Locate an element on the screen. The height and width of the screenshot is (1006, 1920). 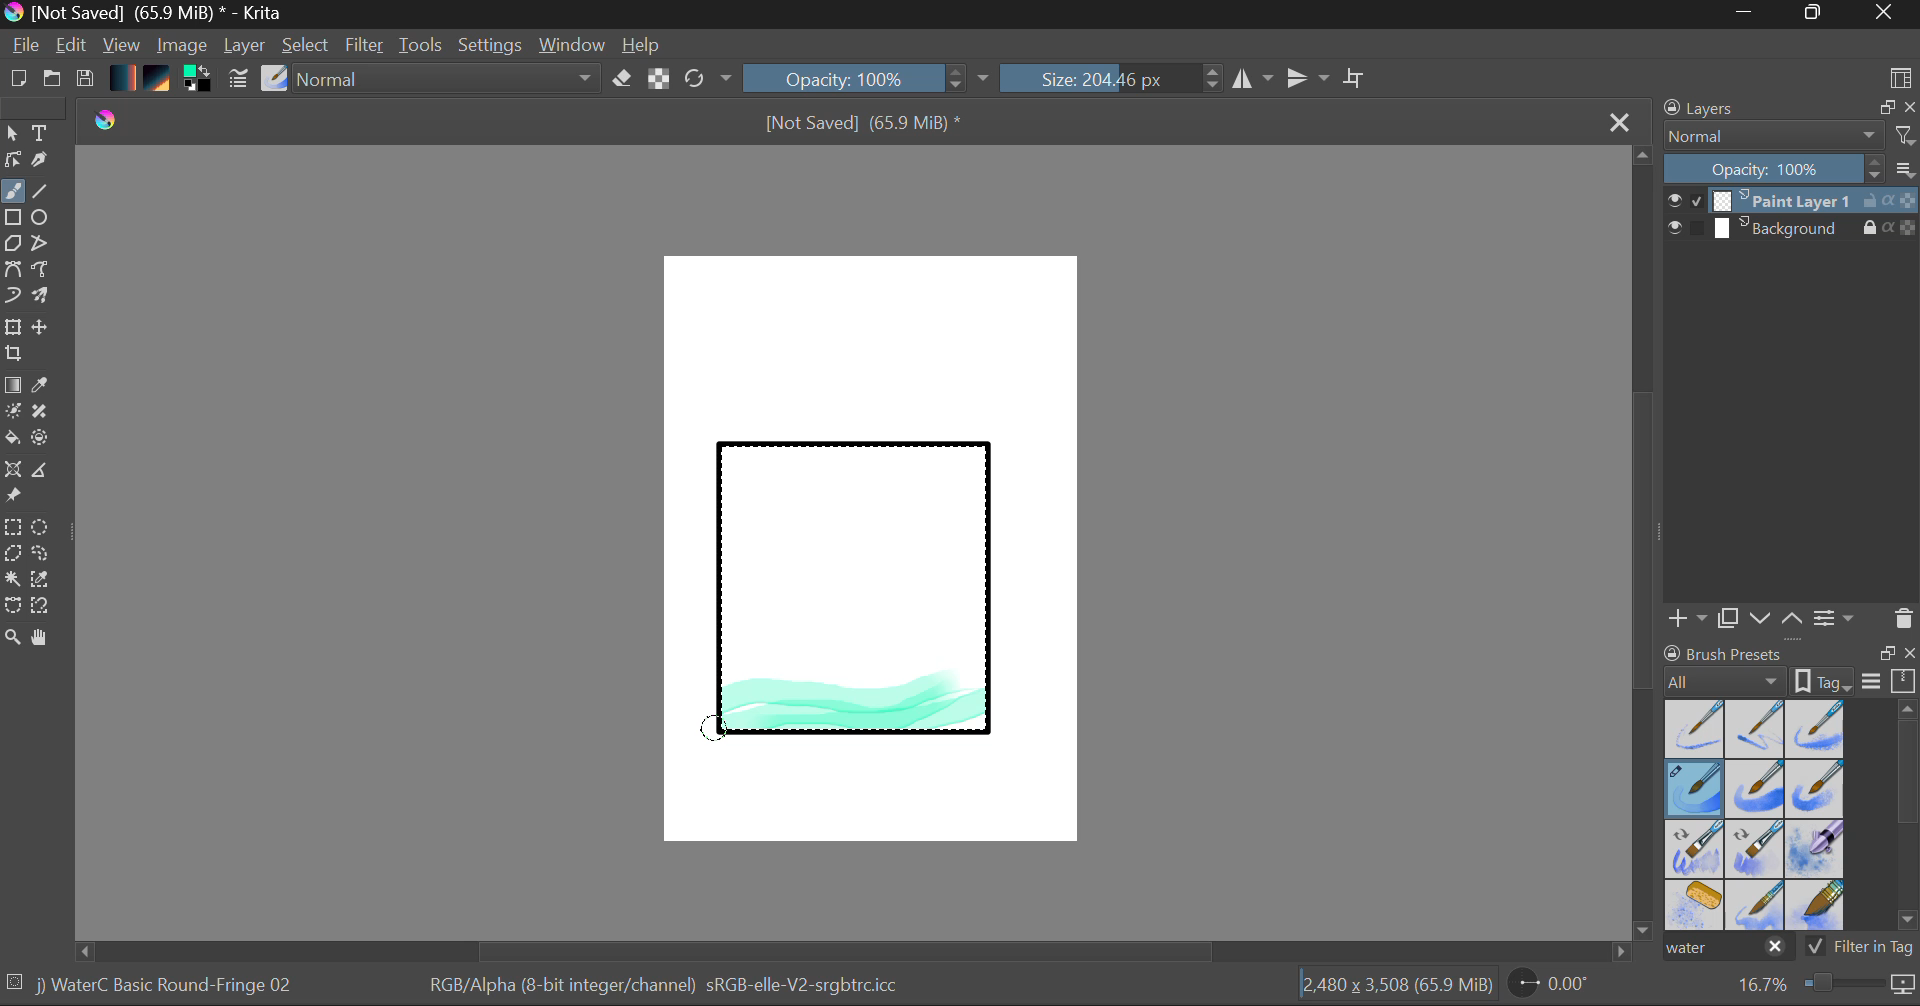
Fill is located at coordinates (12, 441).